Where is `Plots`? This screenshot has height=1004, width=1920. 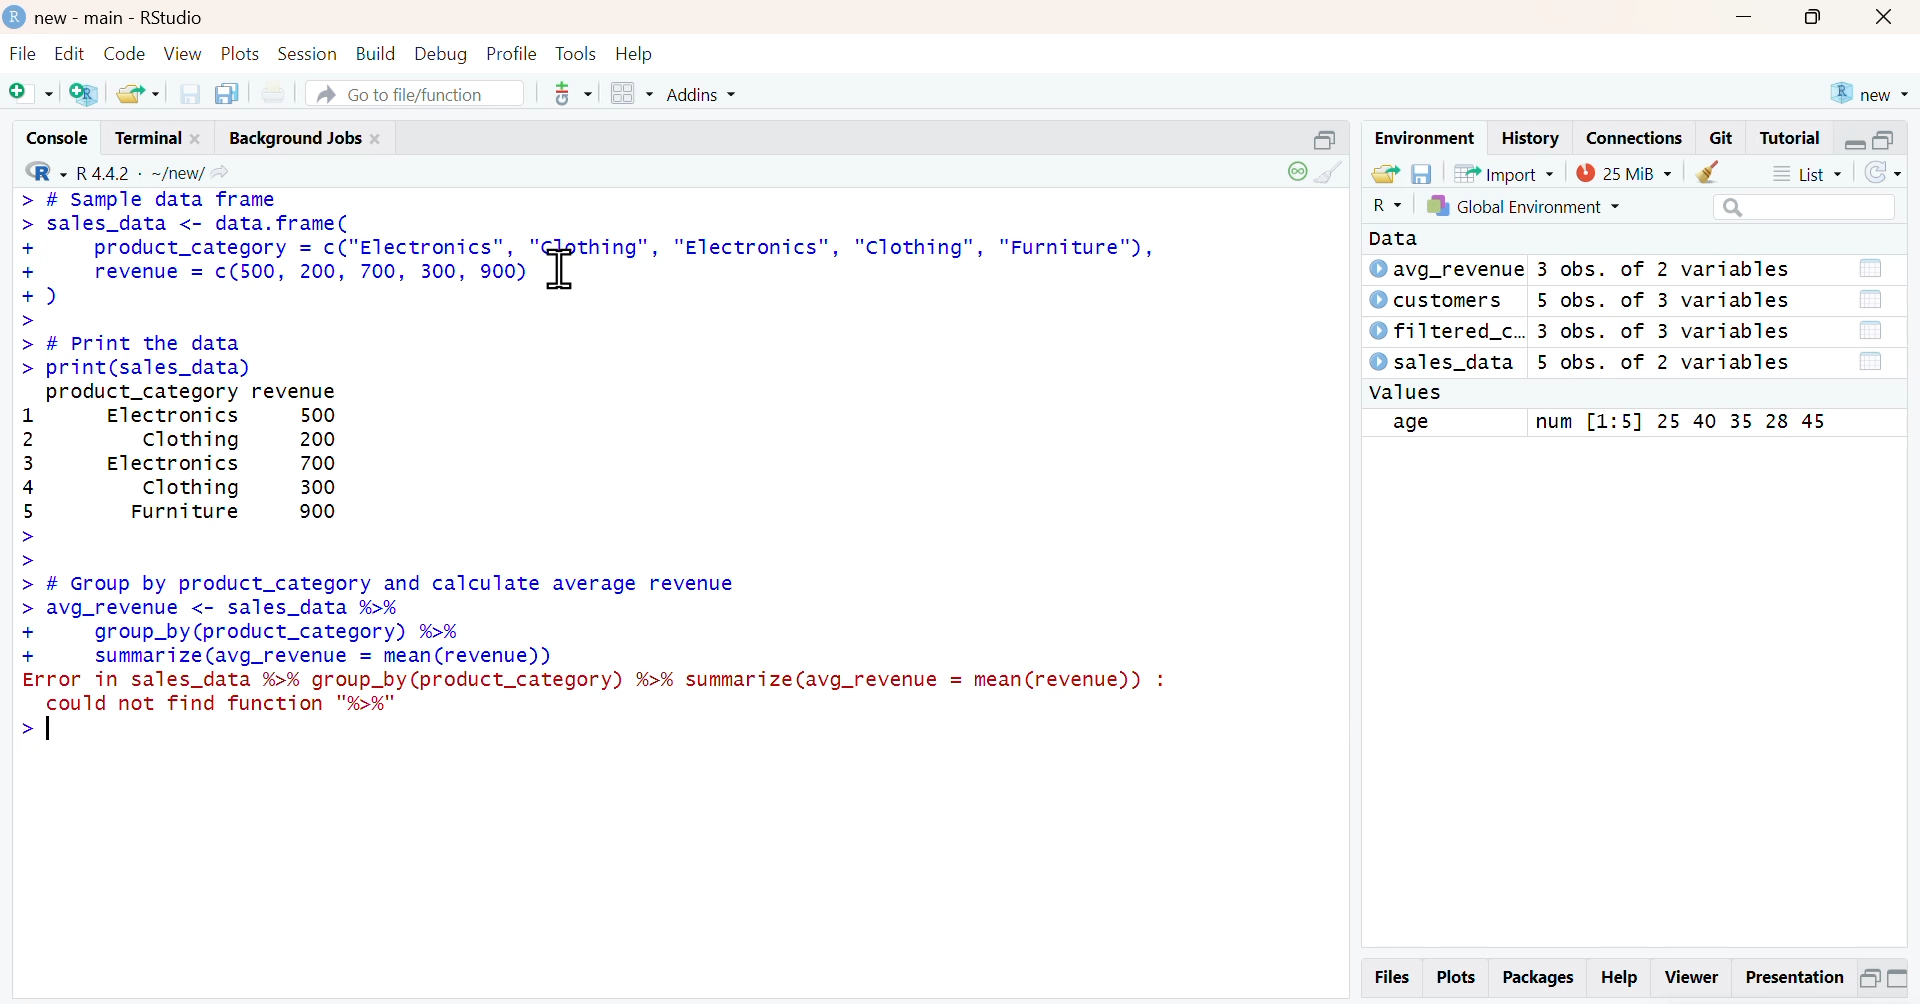 Plots is located at coordinates (1456, 978).